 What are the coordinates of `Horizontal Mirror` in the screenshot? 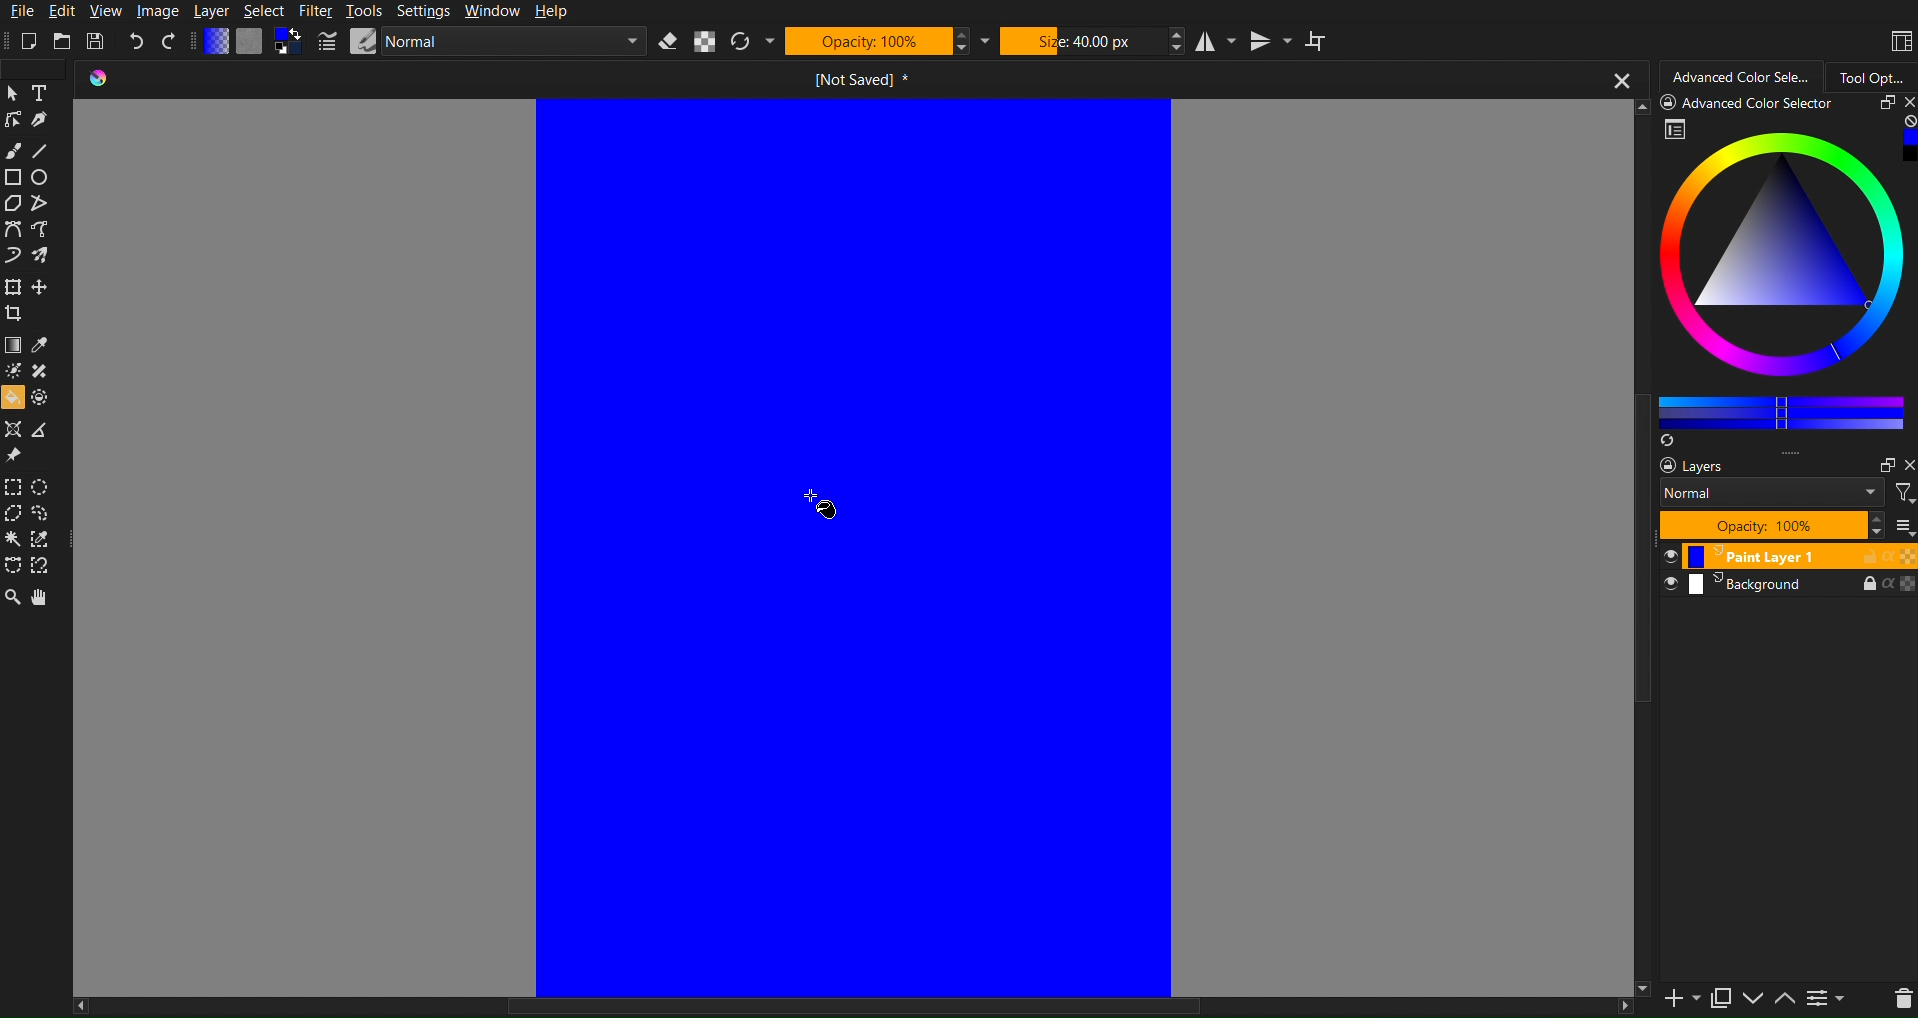 It's located at (1217, 39).